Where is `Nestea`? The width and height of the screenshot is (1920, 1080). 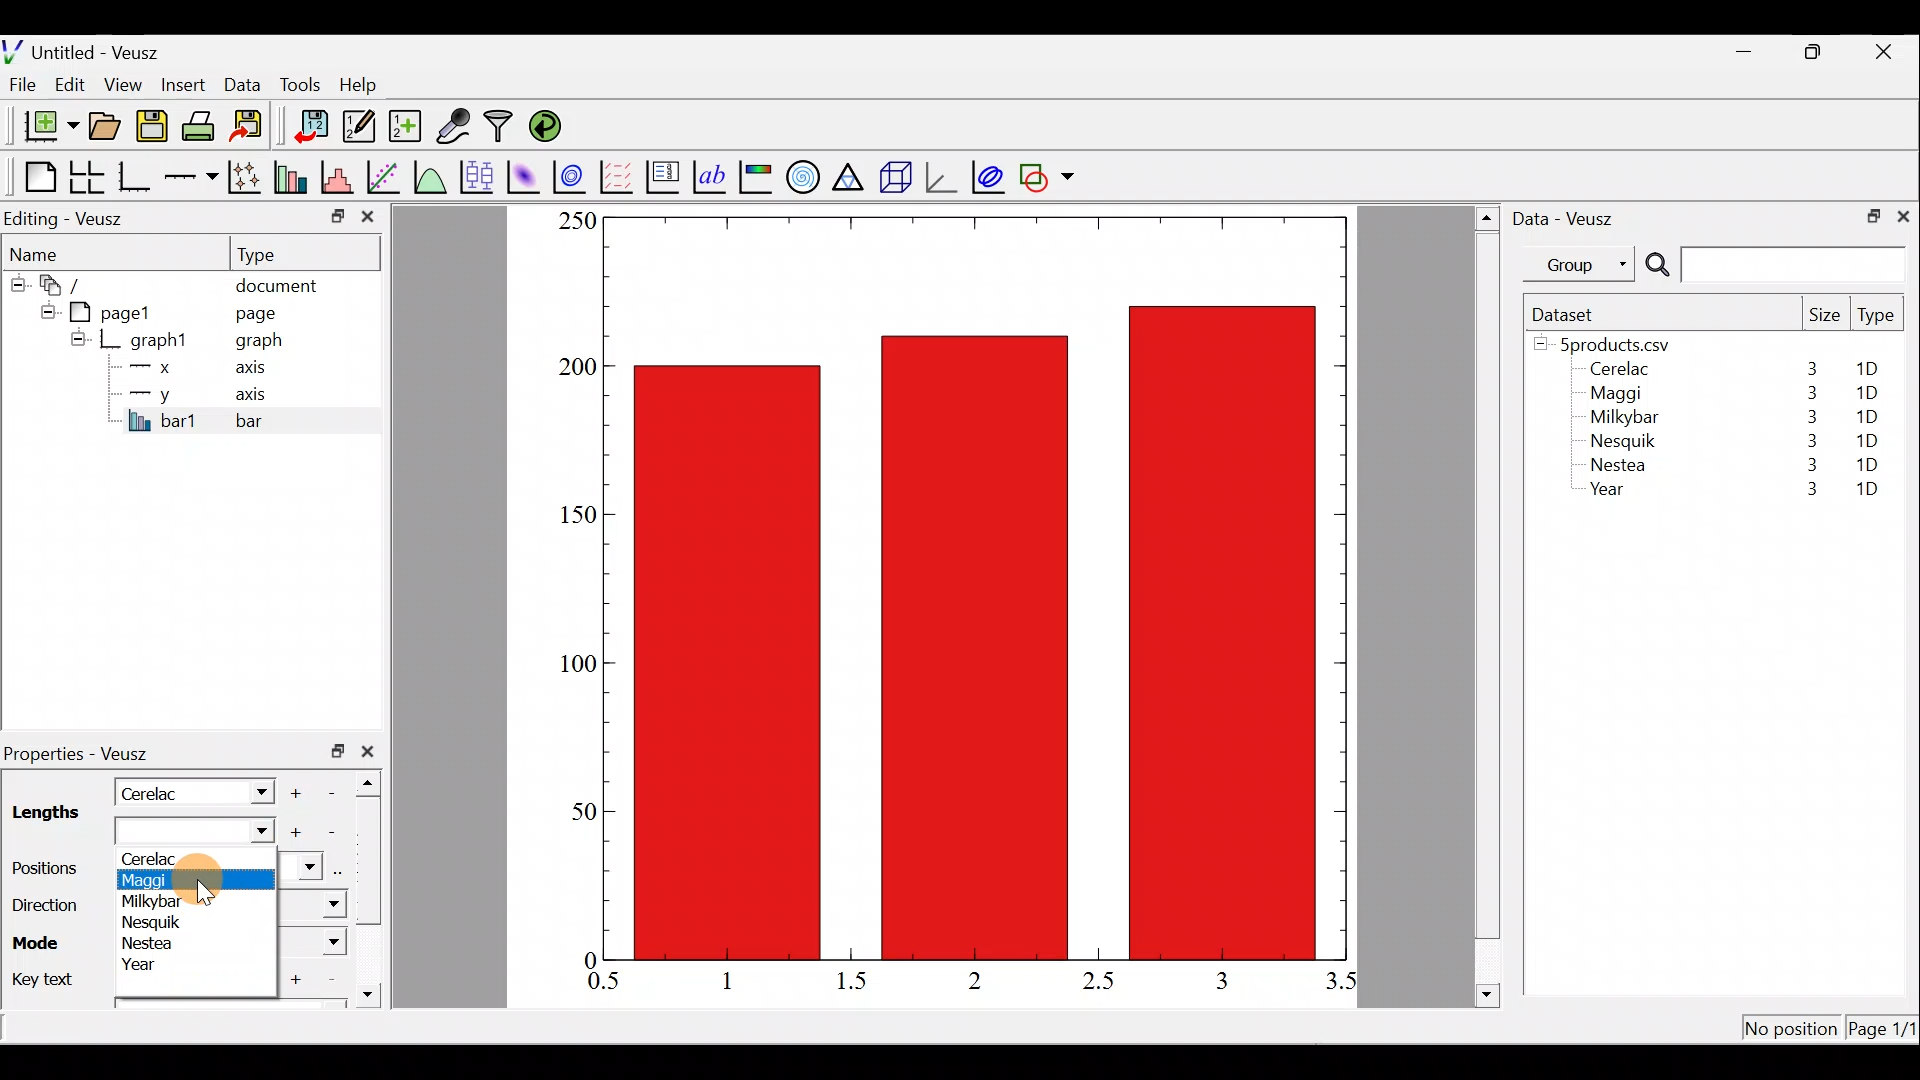 Nestea is located at coordinates (1619, 465).